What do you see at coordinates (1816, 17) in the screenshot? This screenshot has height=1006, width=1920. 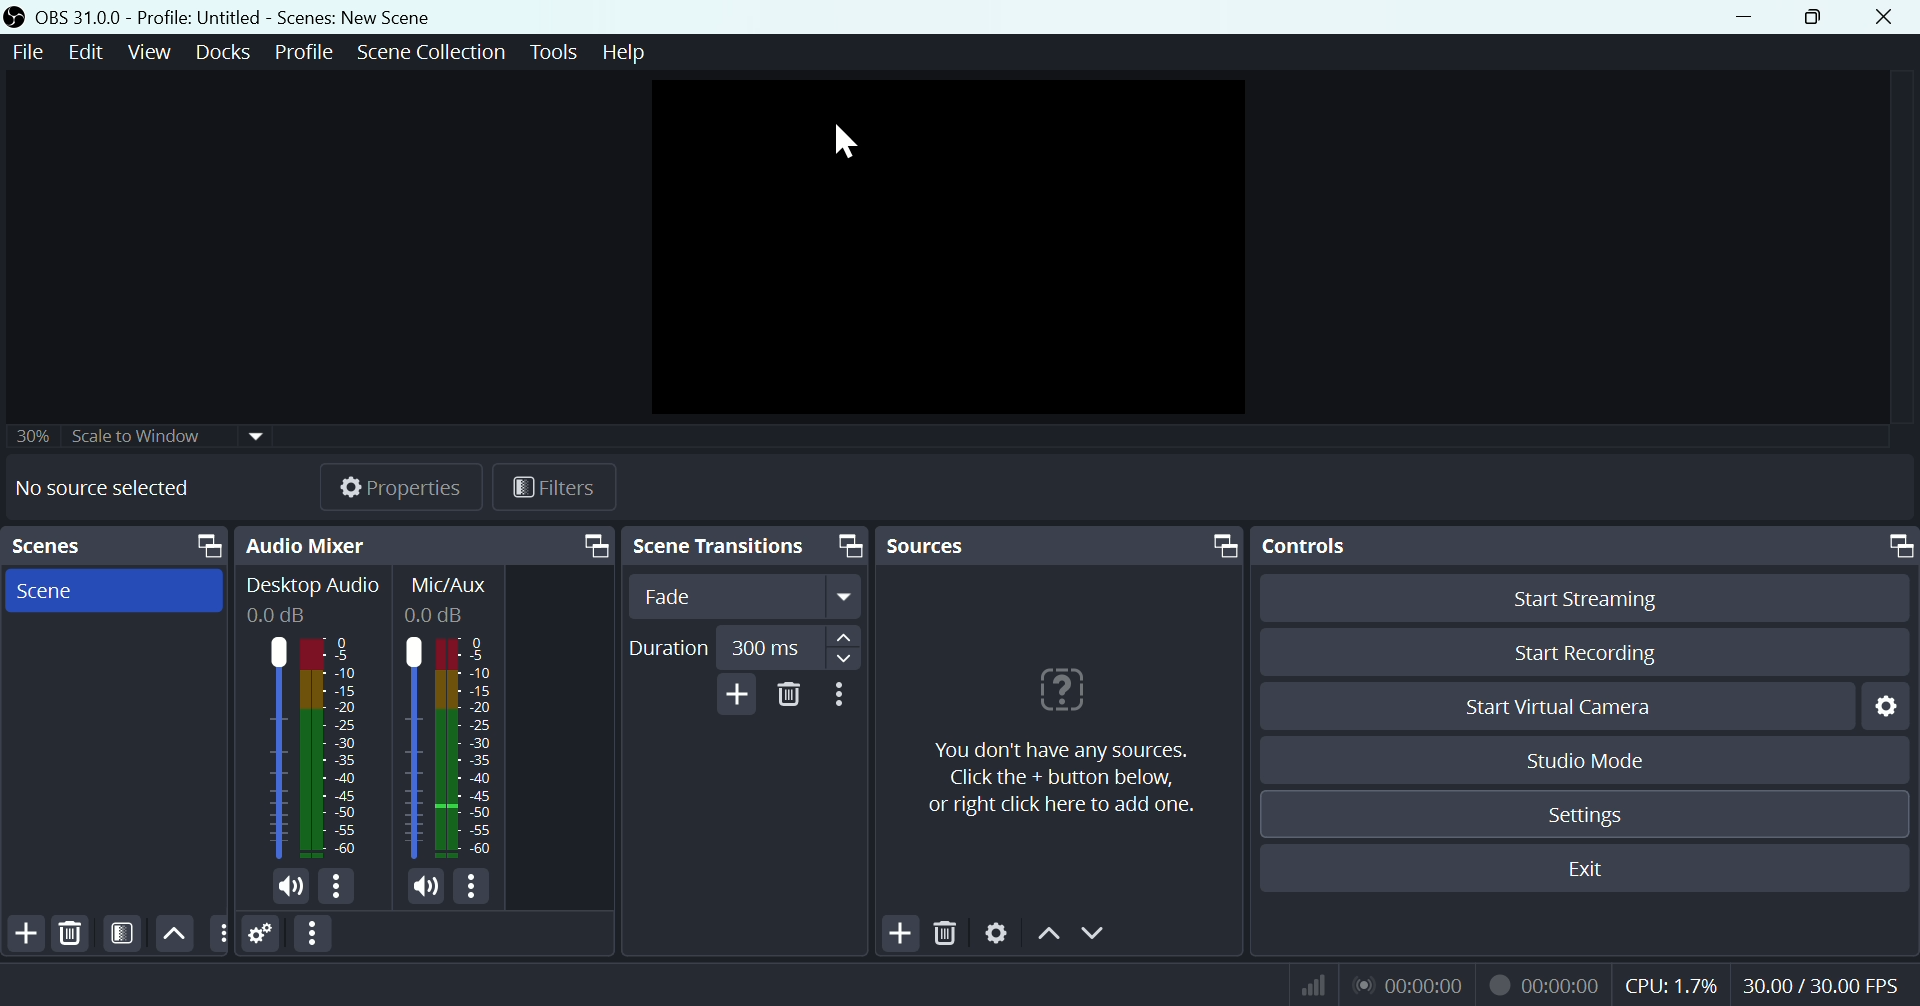 I see `Maximise` at bounding box center [1816, 17].